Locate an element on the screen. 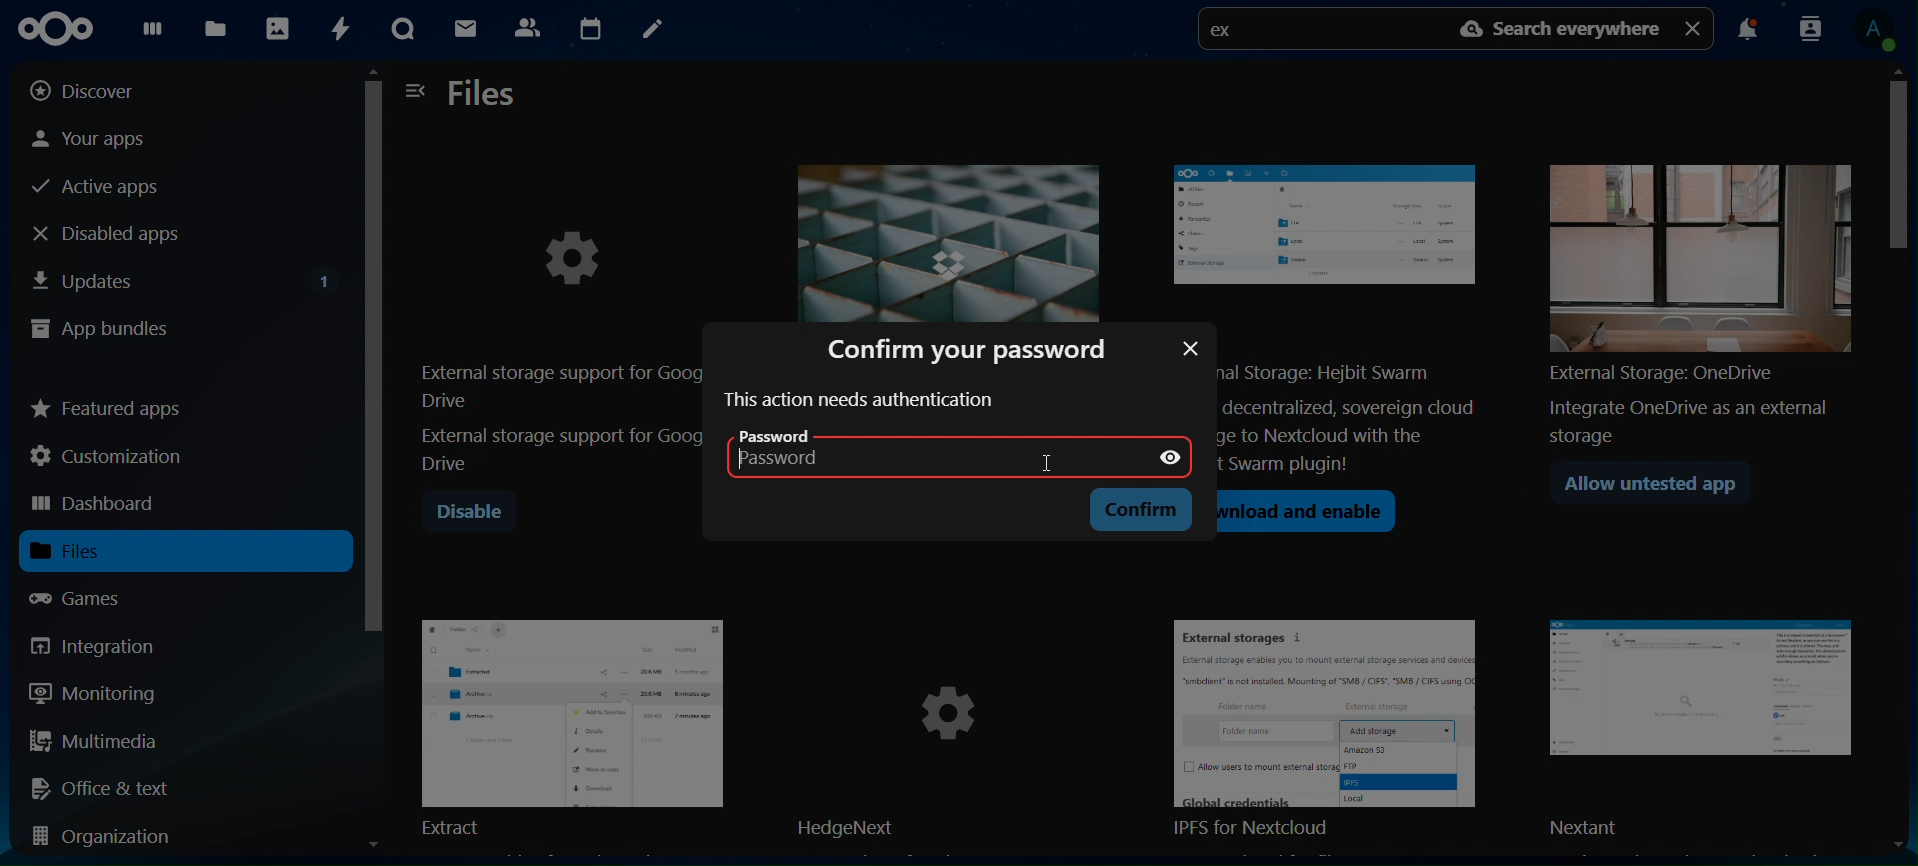 Image resolution: width=1918 pixels, height=866 pixels. integration is located at coordinates (108, 646).